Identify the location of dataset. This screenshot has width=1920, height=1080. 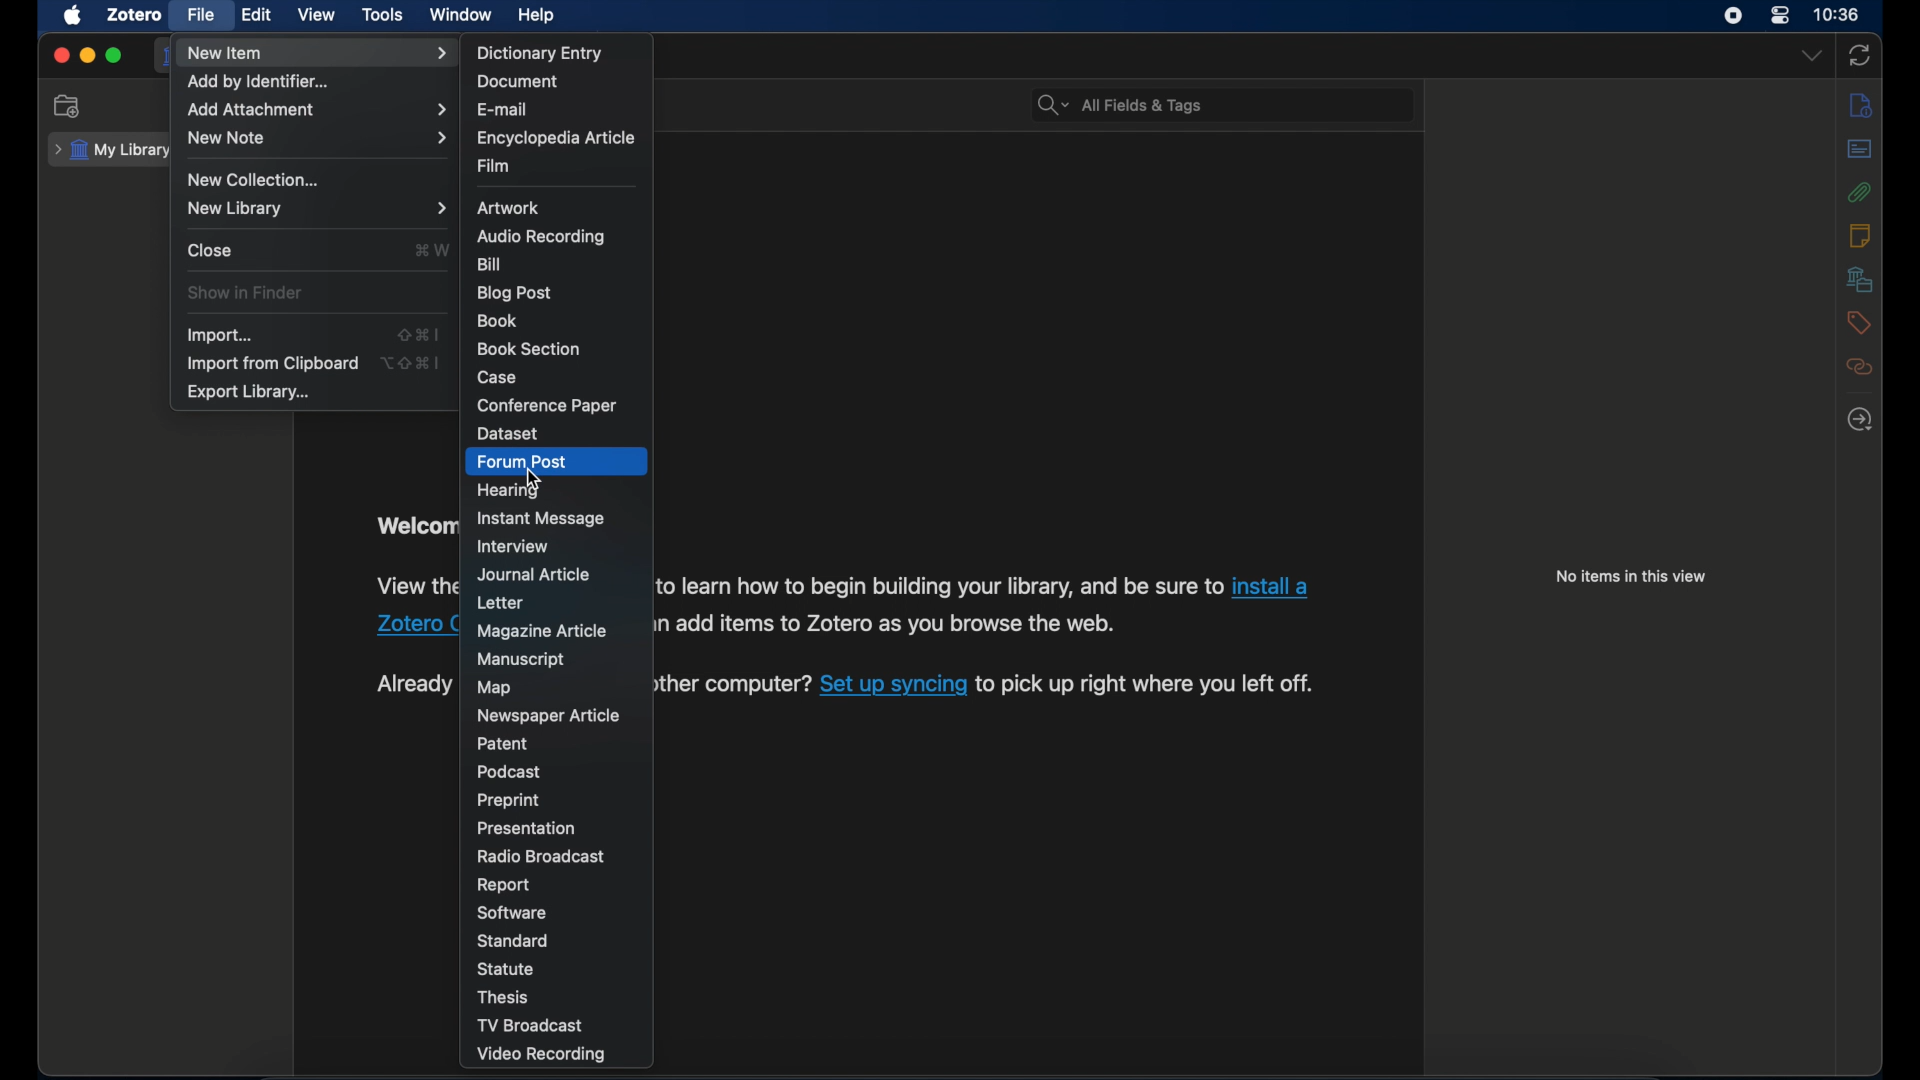
(508, 433).